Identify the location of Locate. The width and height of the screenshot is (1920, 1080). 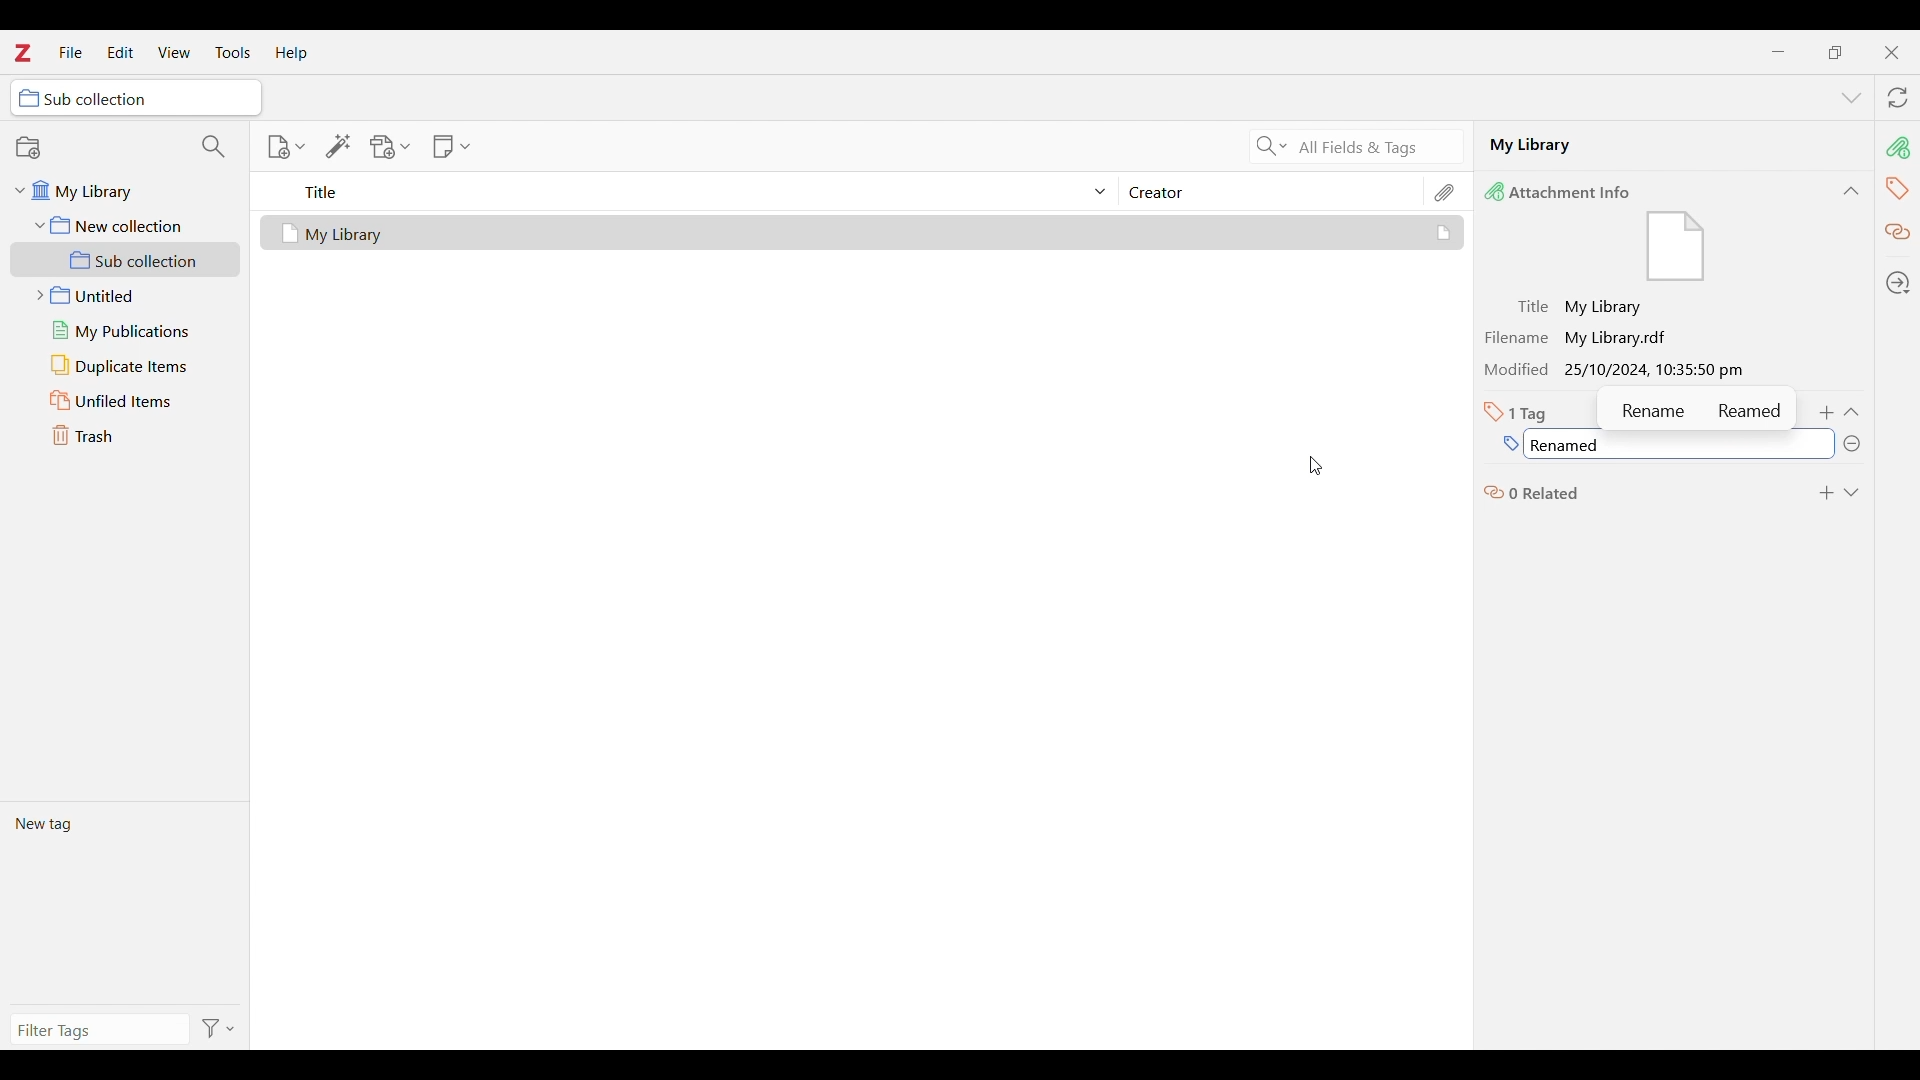
(1898, 283).